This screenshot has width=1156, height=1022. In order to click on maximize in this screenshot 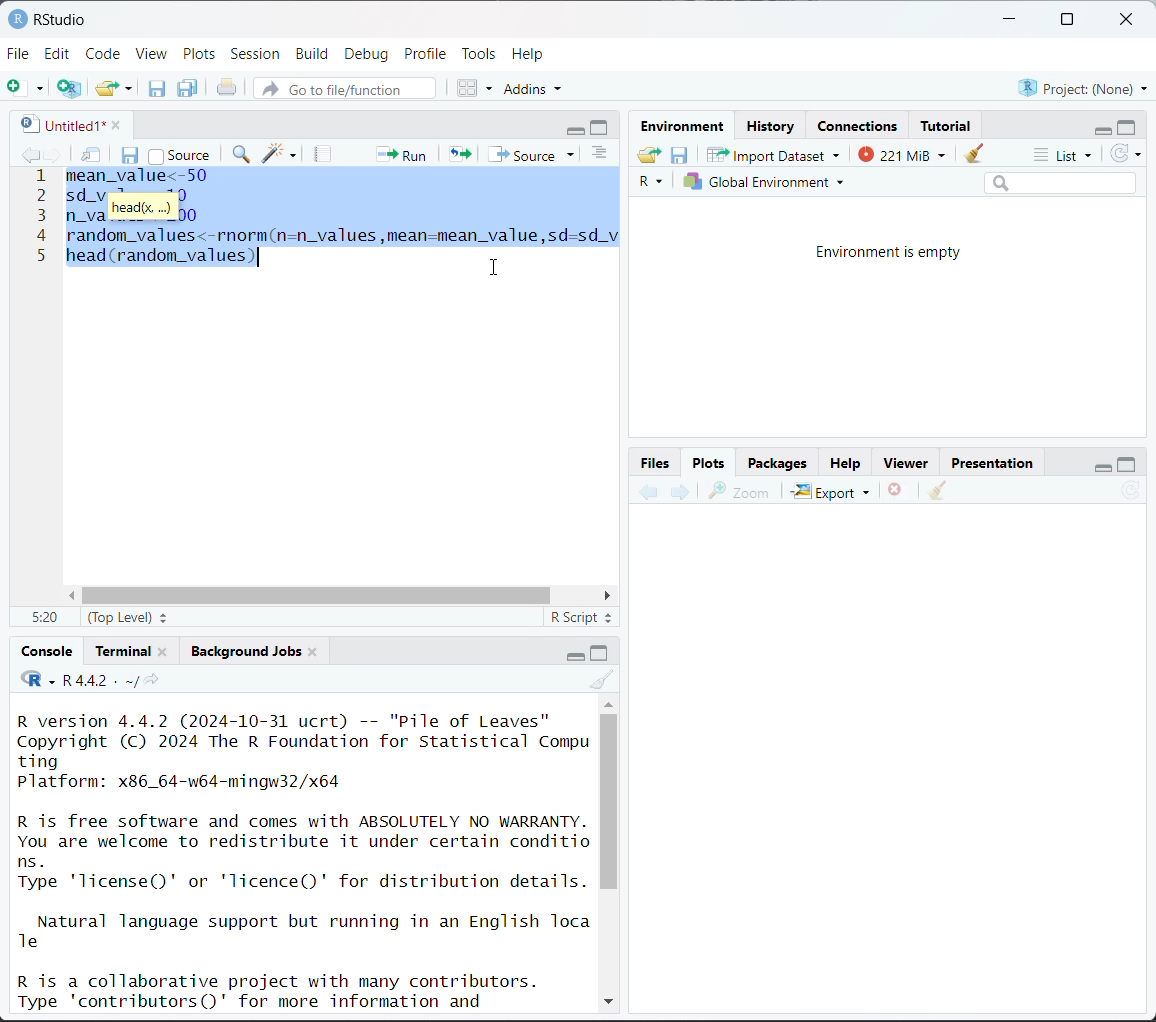, I will do `click(602, 127)`.